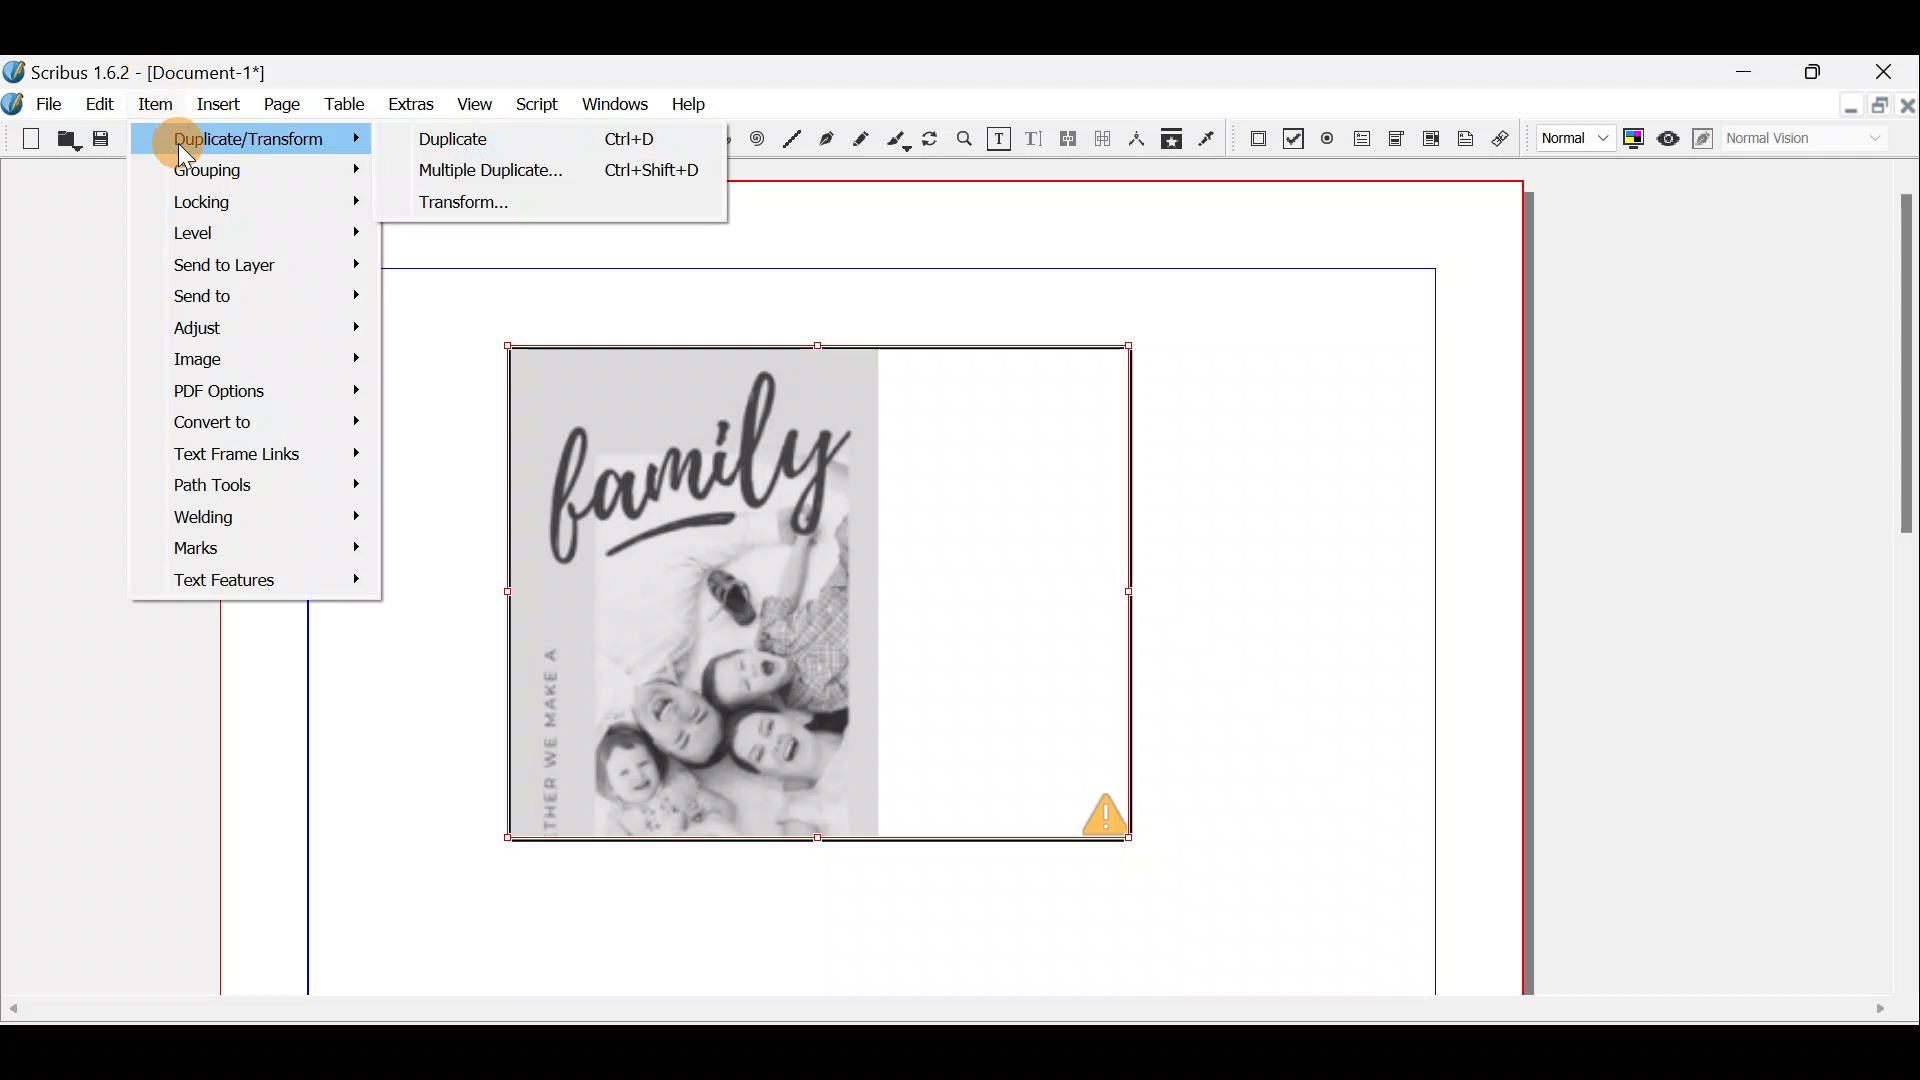 This screenshot has height=1080, width=1920. Describe the element at coordinates (1137, 143) in the screenshot. I see `Measurements` at that location.